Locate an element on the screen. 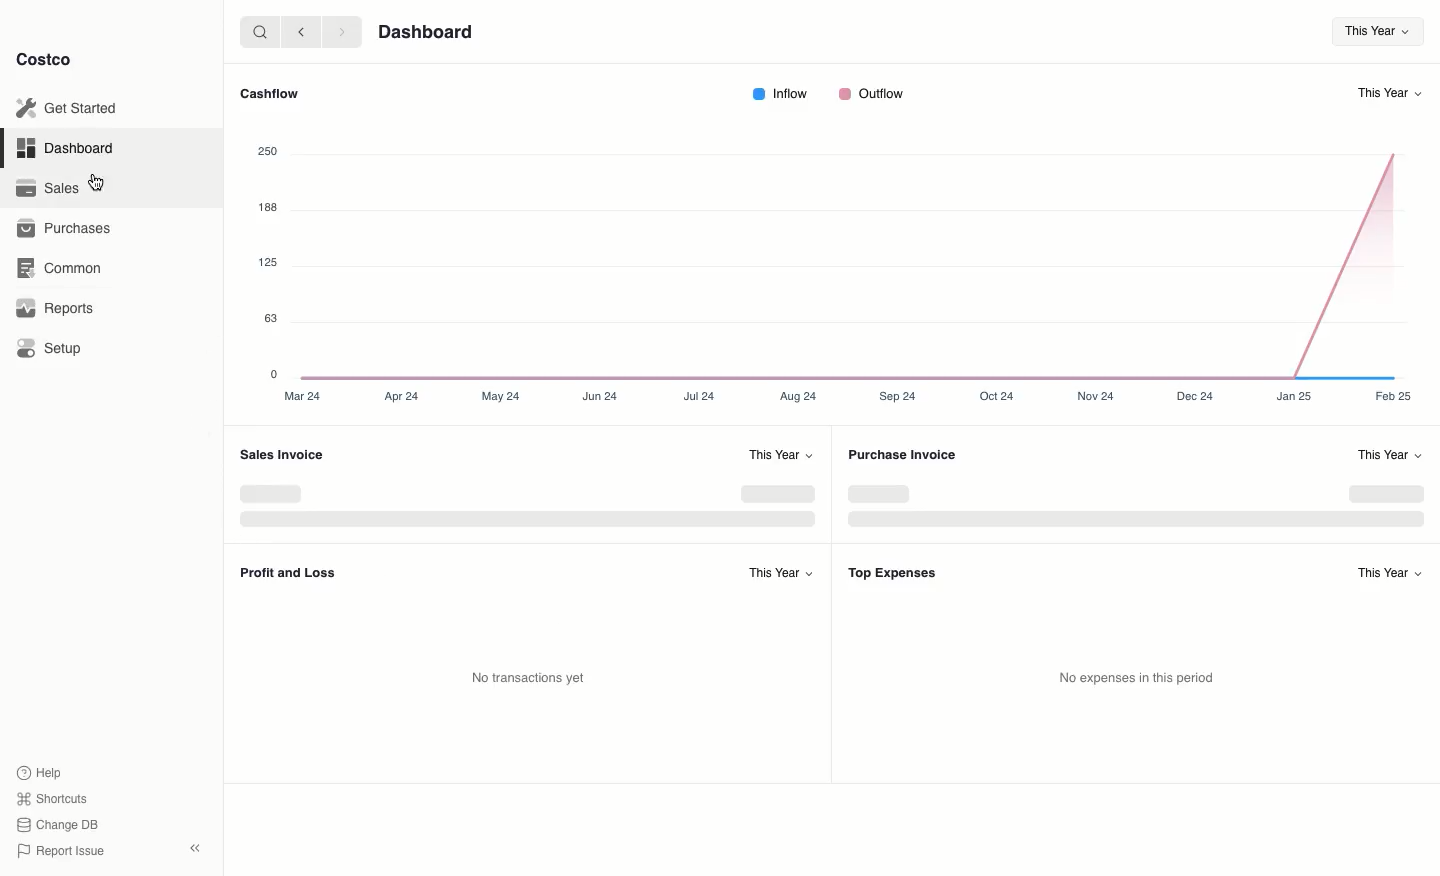 This screenshot has width=1440, height=876. No expenses in this period is located at coordinates (1137, 678).